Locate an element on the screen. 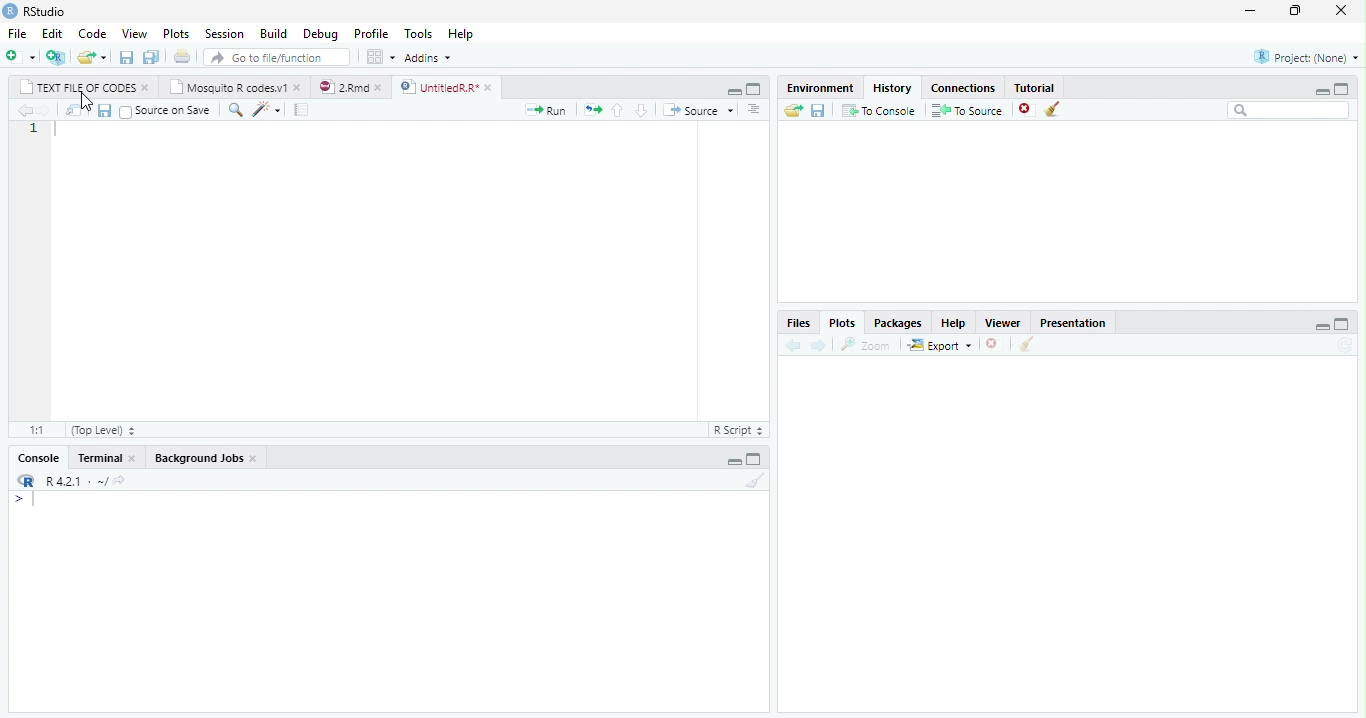  new file is located at coordinates (19, 56).